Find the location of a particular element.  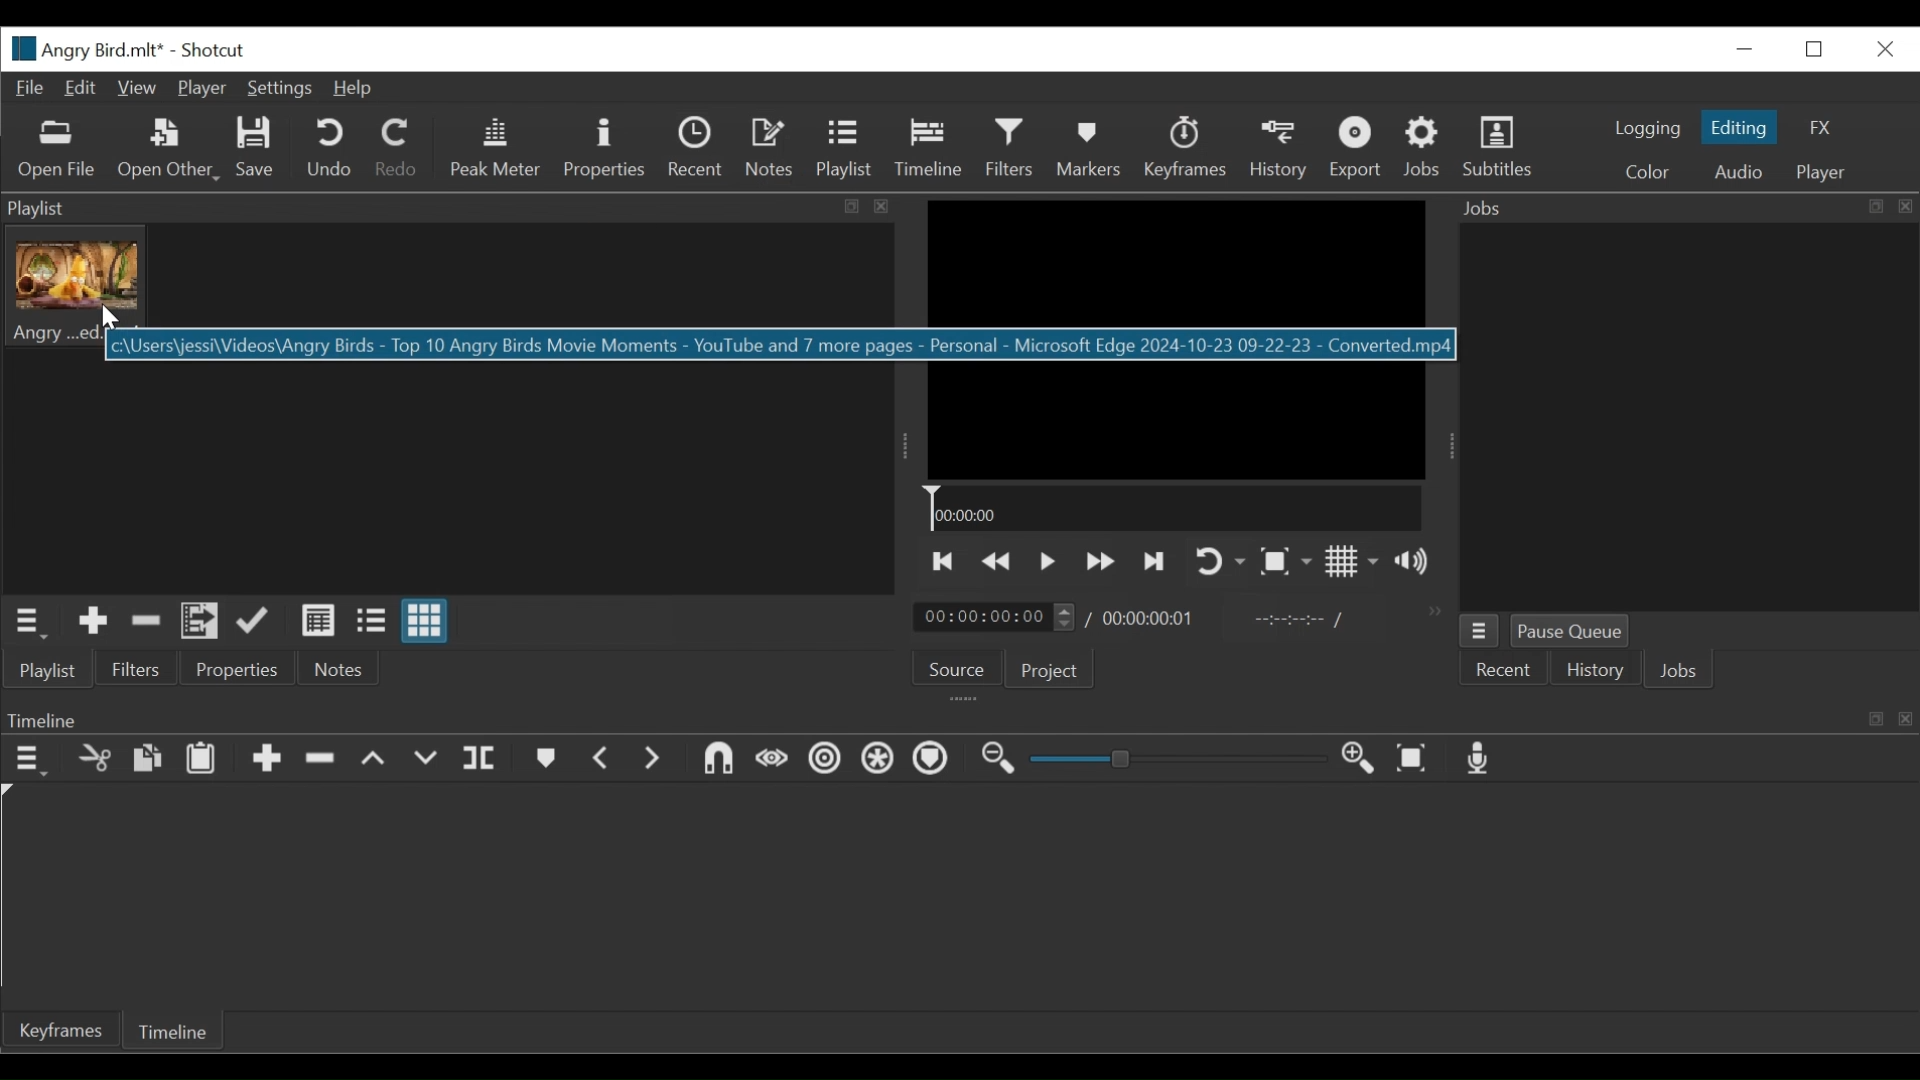

History is located at coordinates (1279, 149).